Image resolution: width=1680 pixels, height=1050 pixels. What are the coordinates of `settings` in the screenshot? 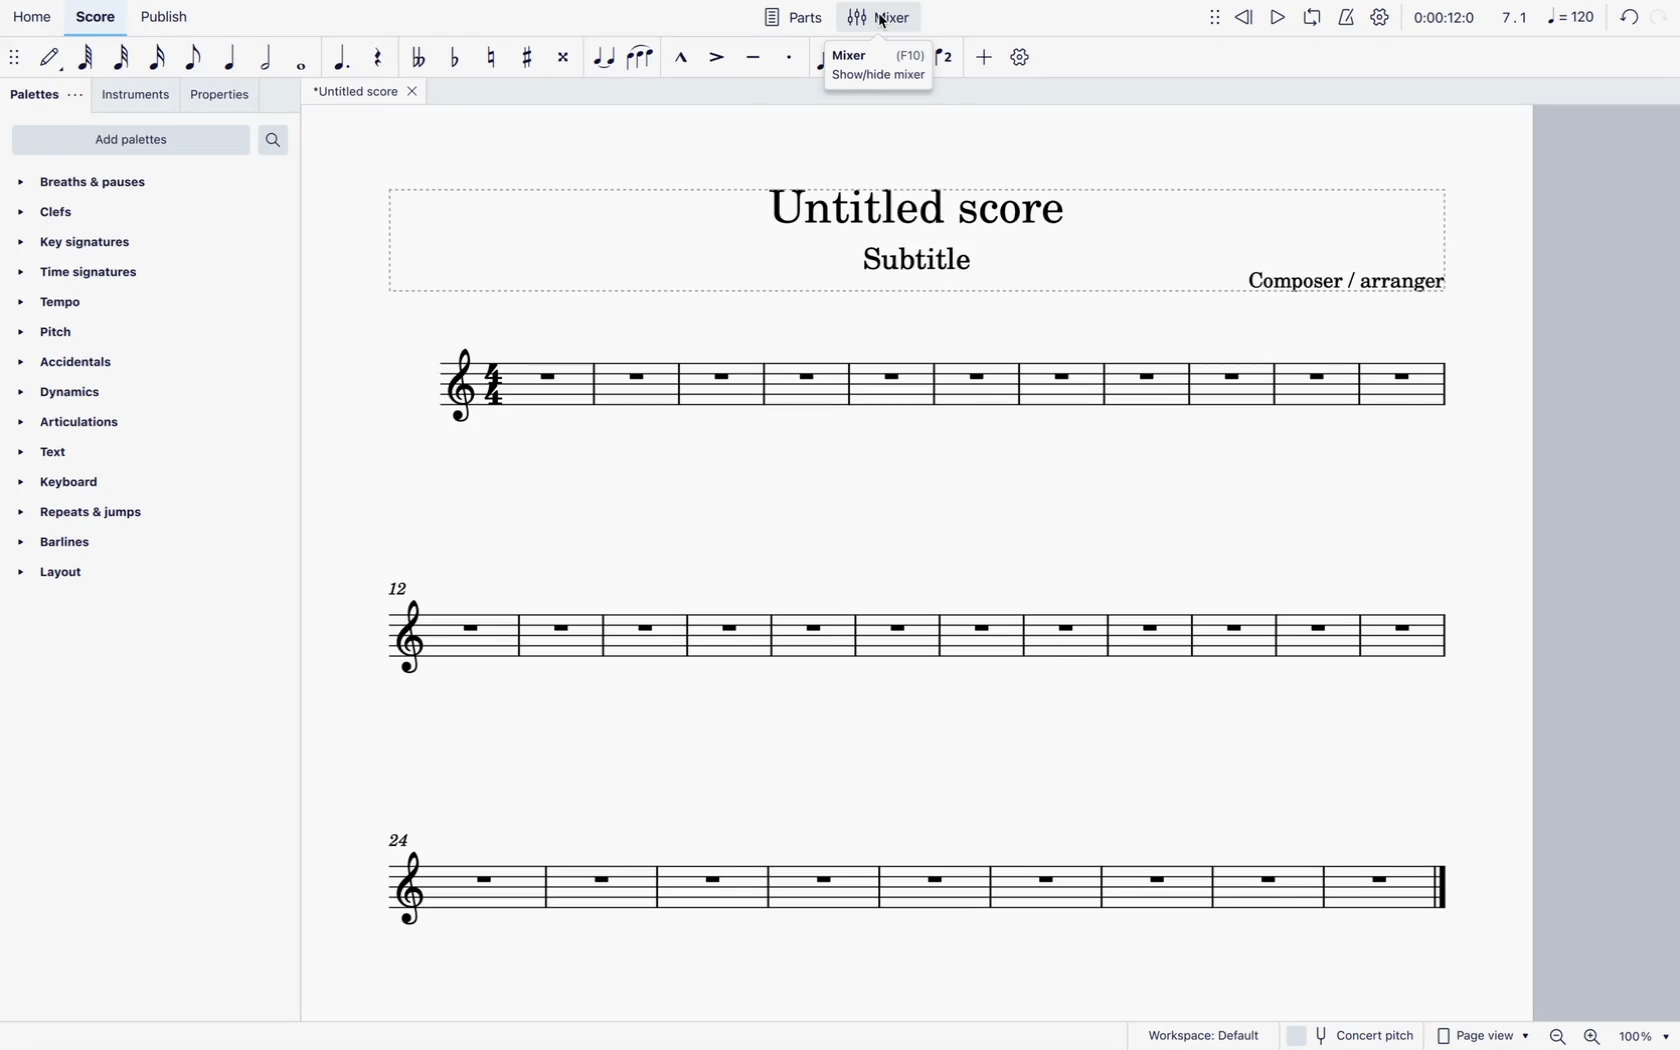 It's located at (1022, 58).